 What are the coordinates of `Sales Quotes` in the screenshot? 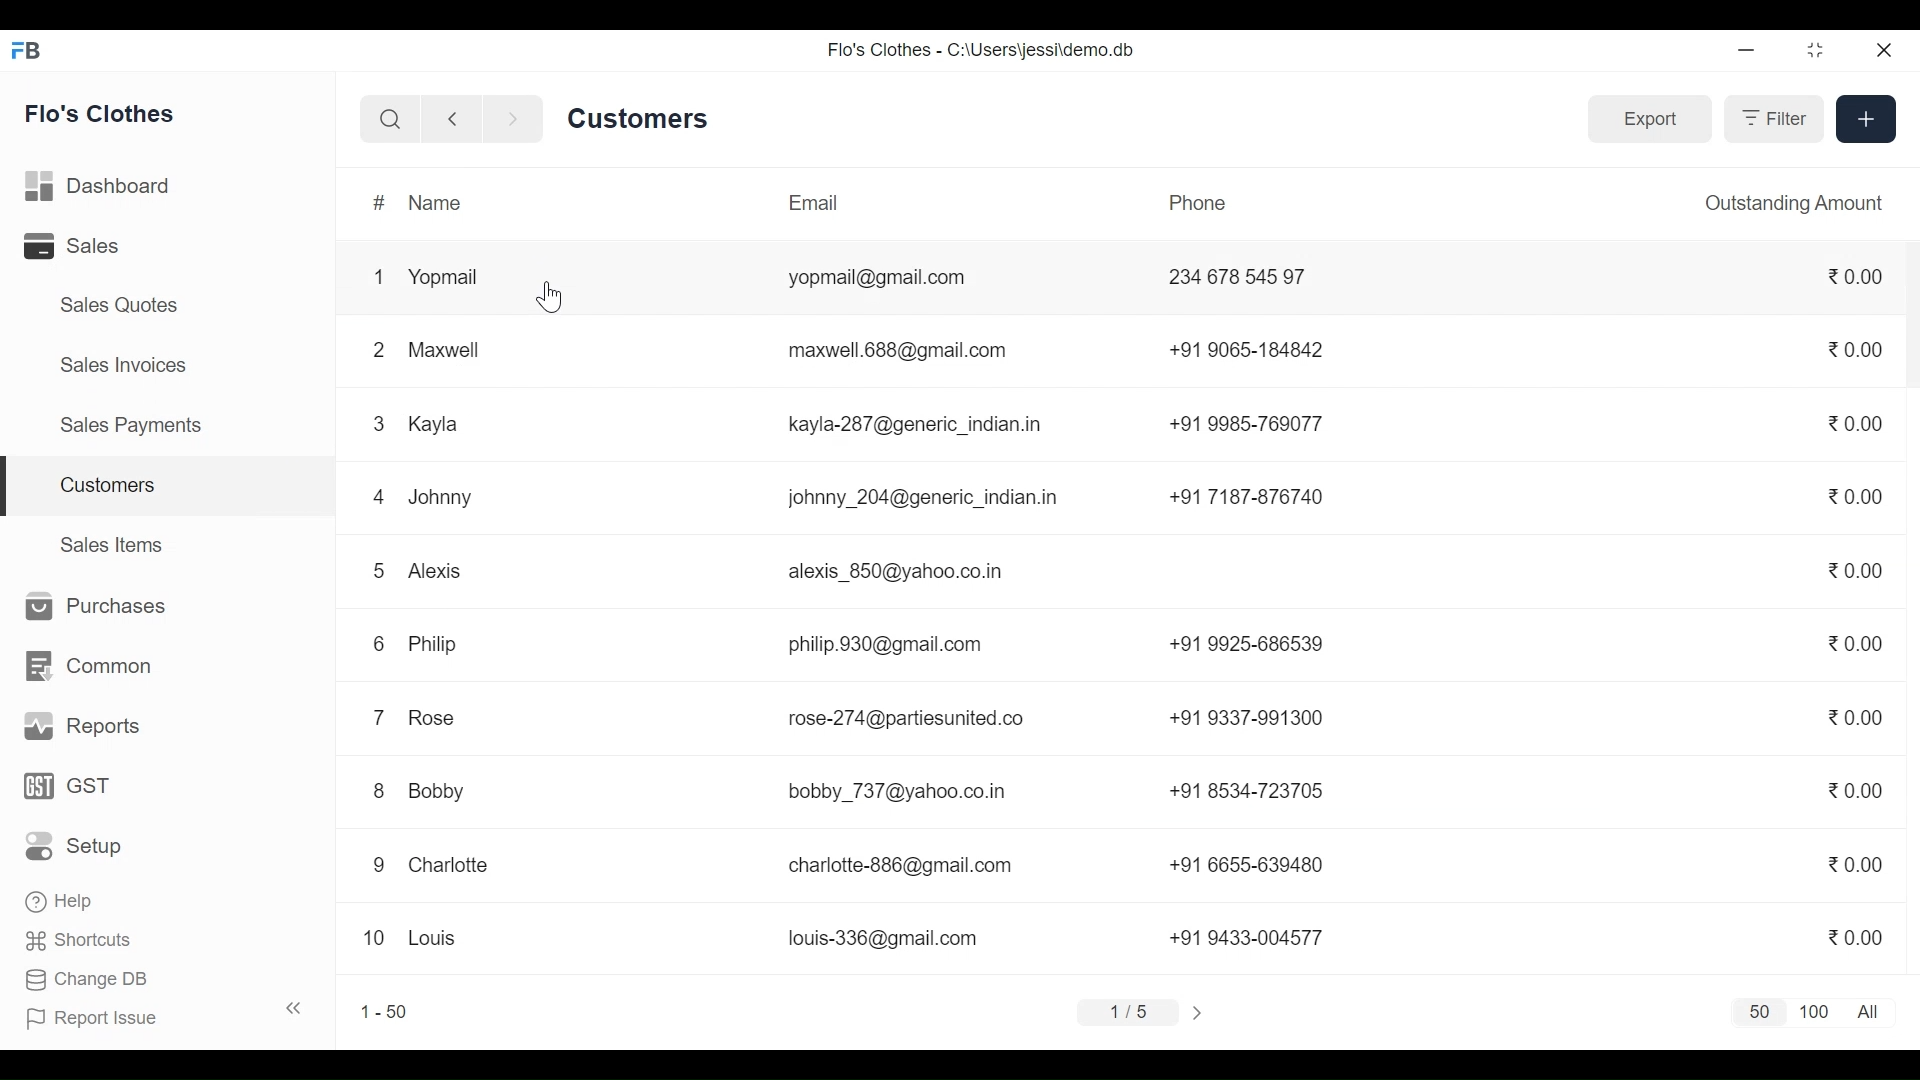 It's located at (121, 305).